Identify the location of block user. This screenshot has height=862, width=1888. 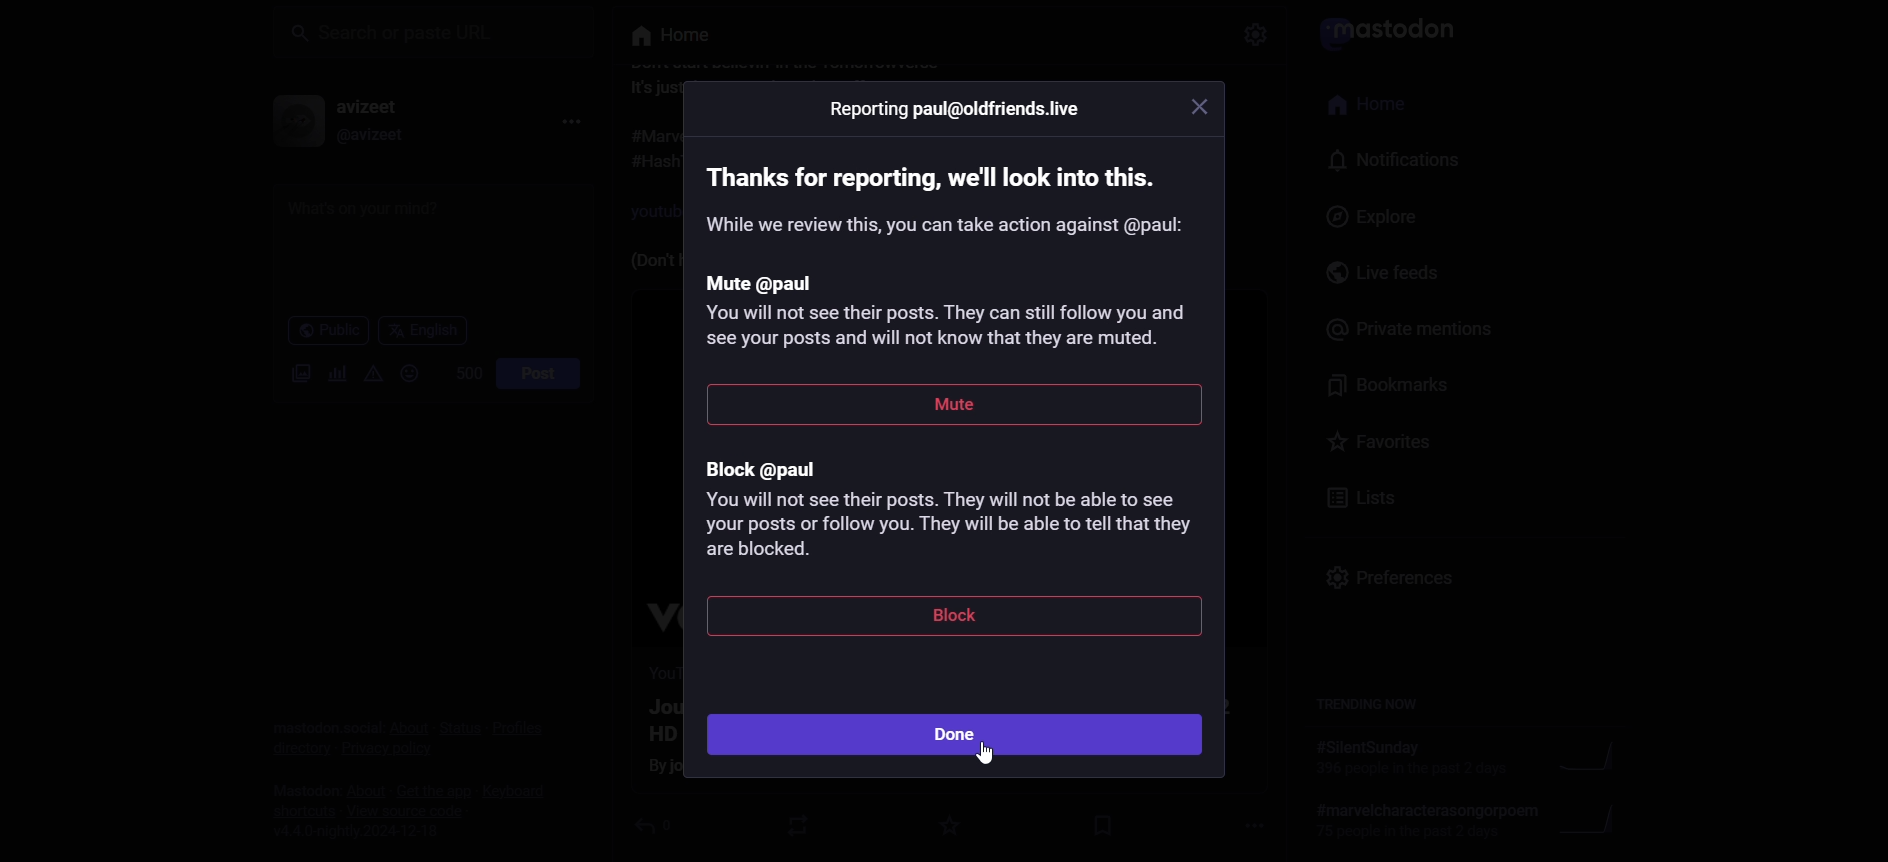
(961, 502).